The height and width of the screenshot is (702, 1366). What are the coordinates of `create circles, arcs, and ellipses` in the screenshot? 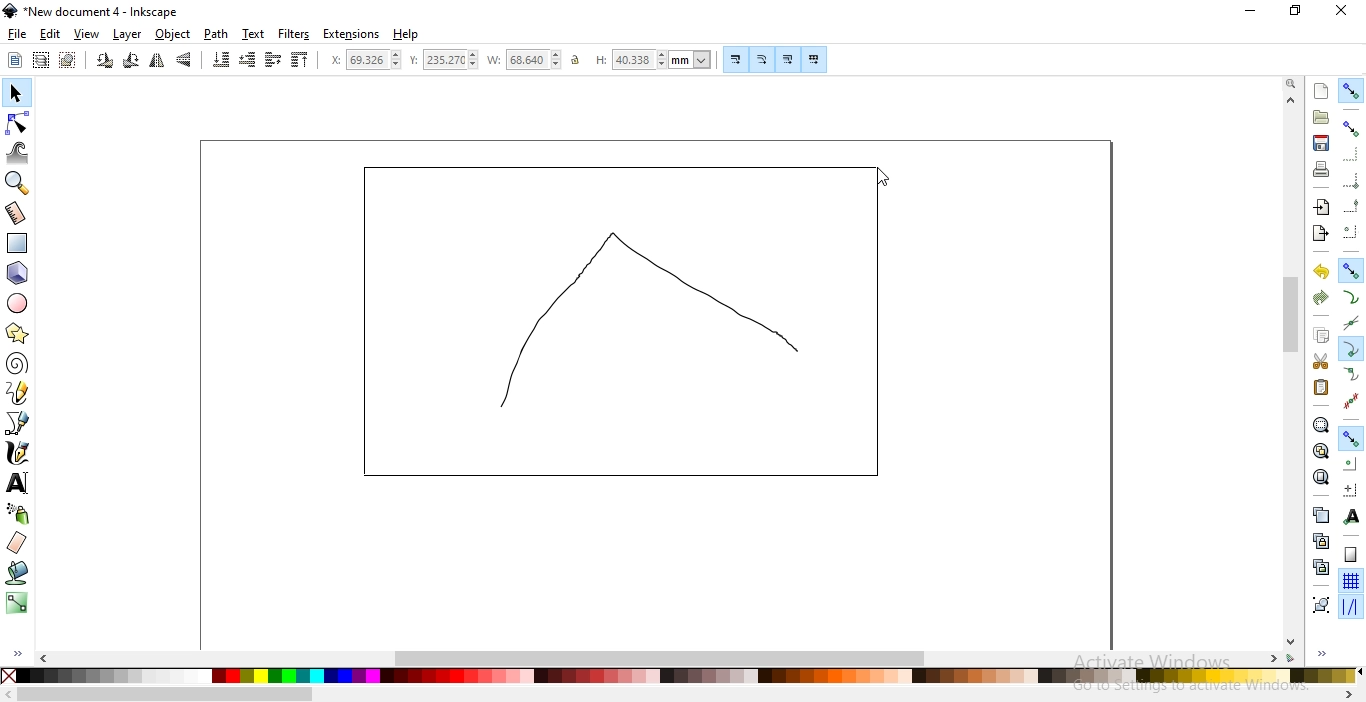 It's located at (18, 303).